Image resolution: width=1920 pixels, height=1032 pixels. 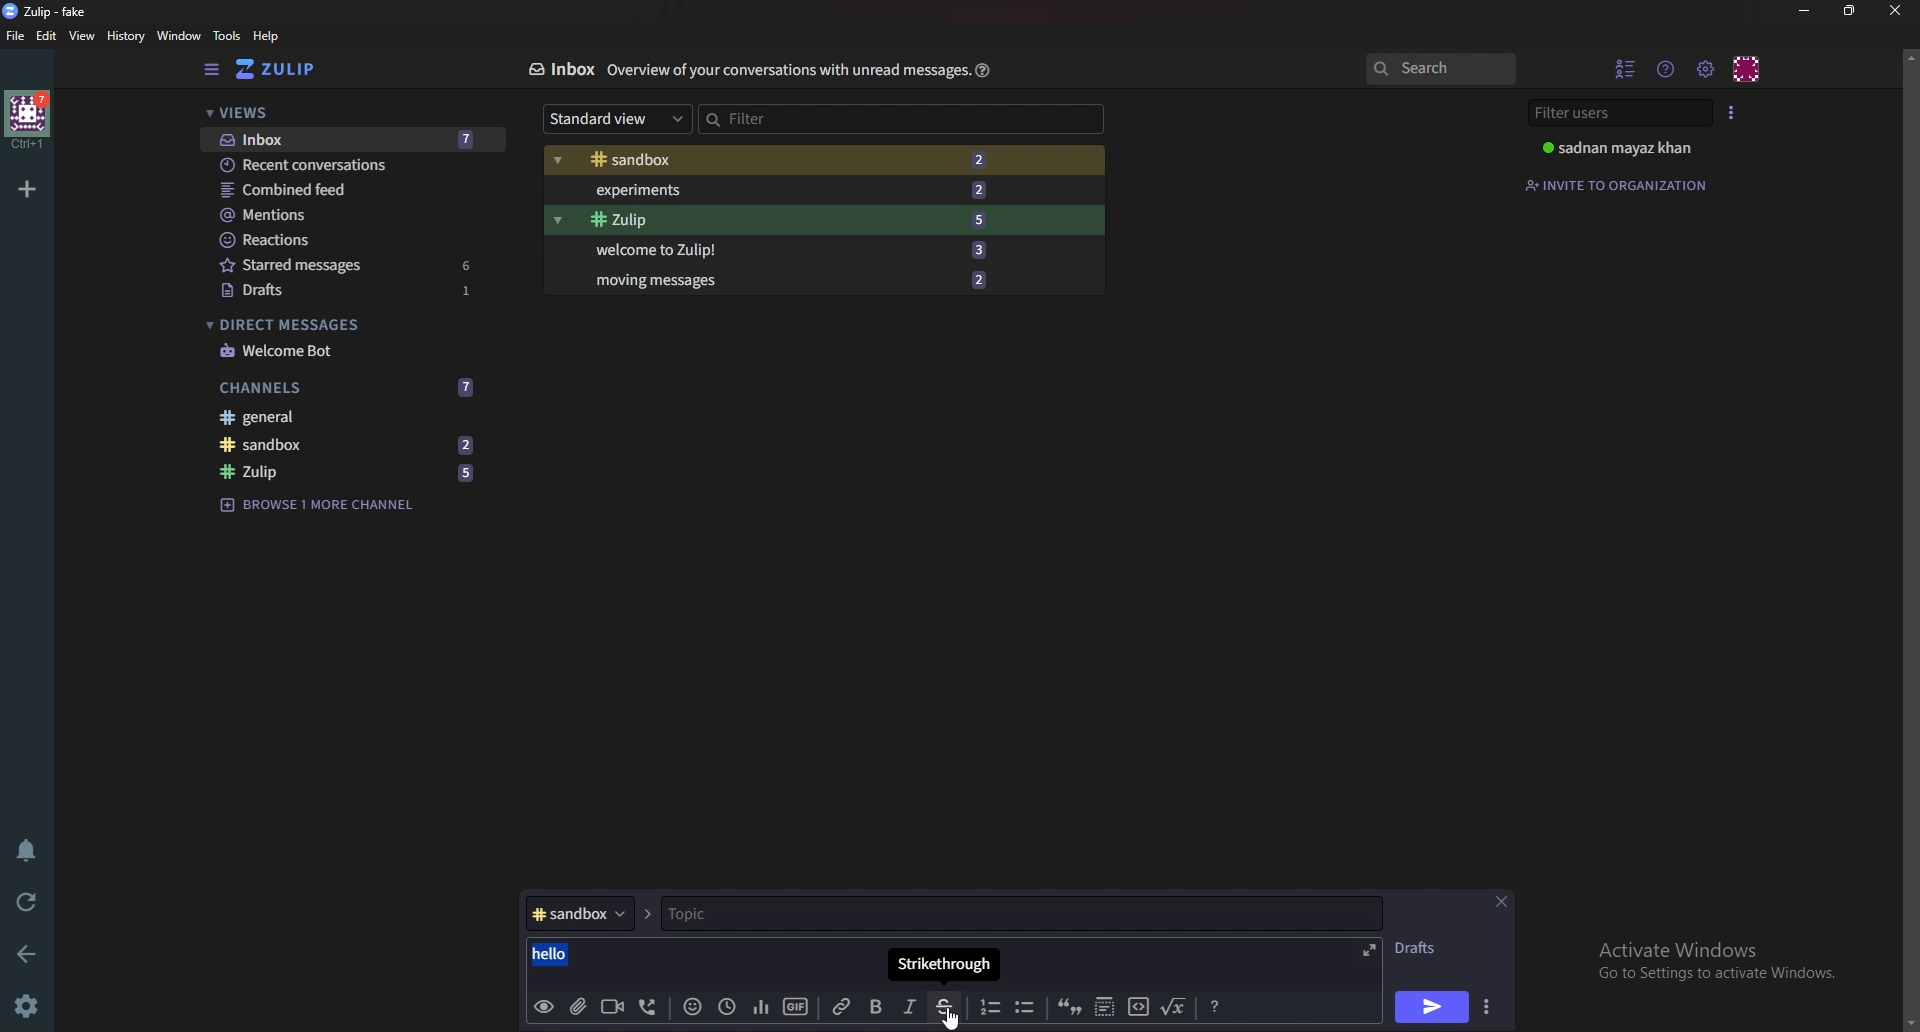 I want to click on view, so click(x=83, y=34).